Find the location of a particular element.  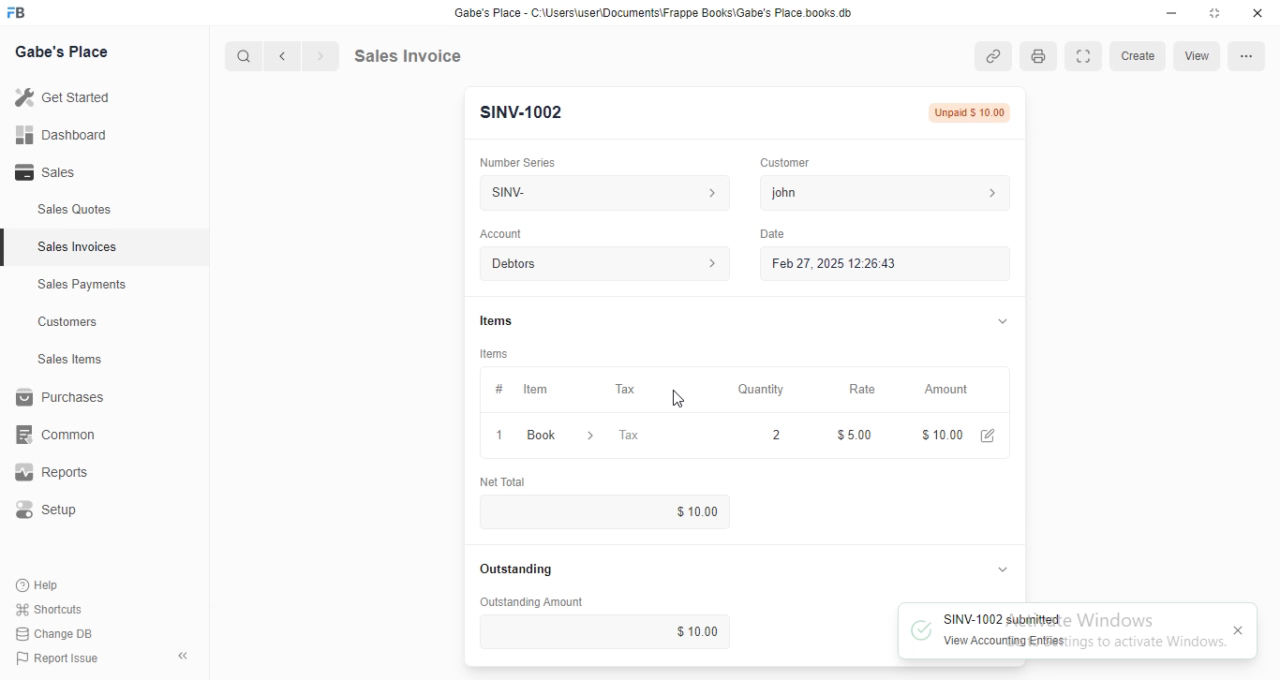

Cursor is located at coordinates (677, 400).